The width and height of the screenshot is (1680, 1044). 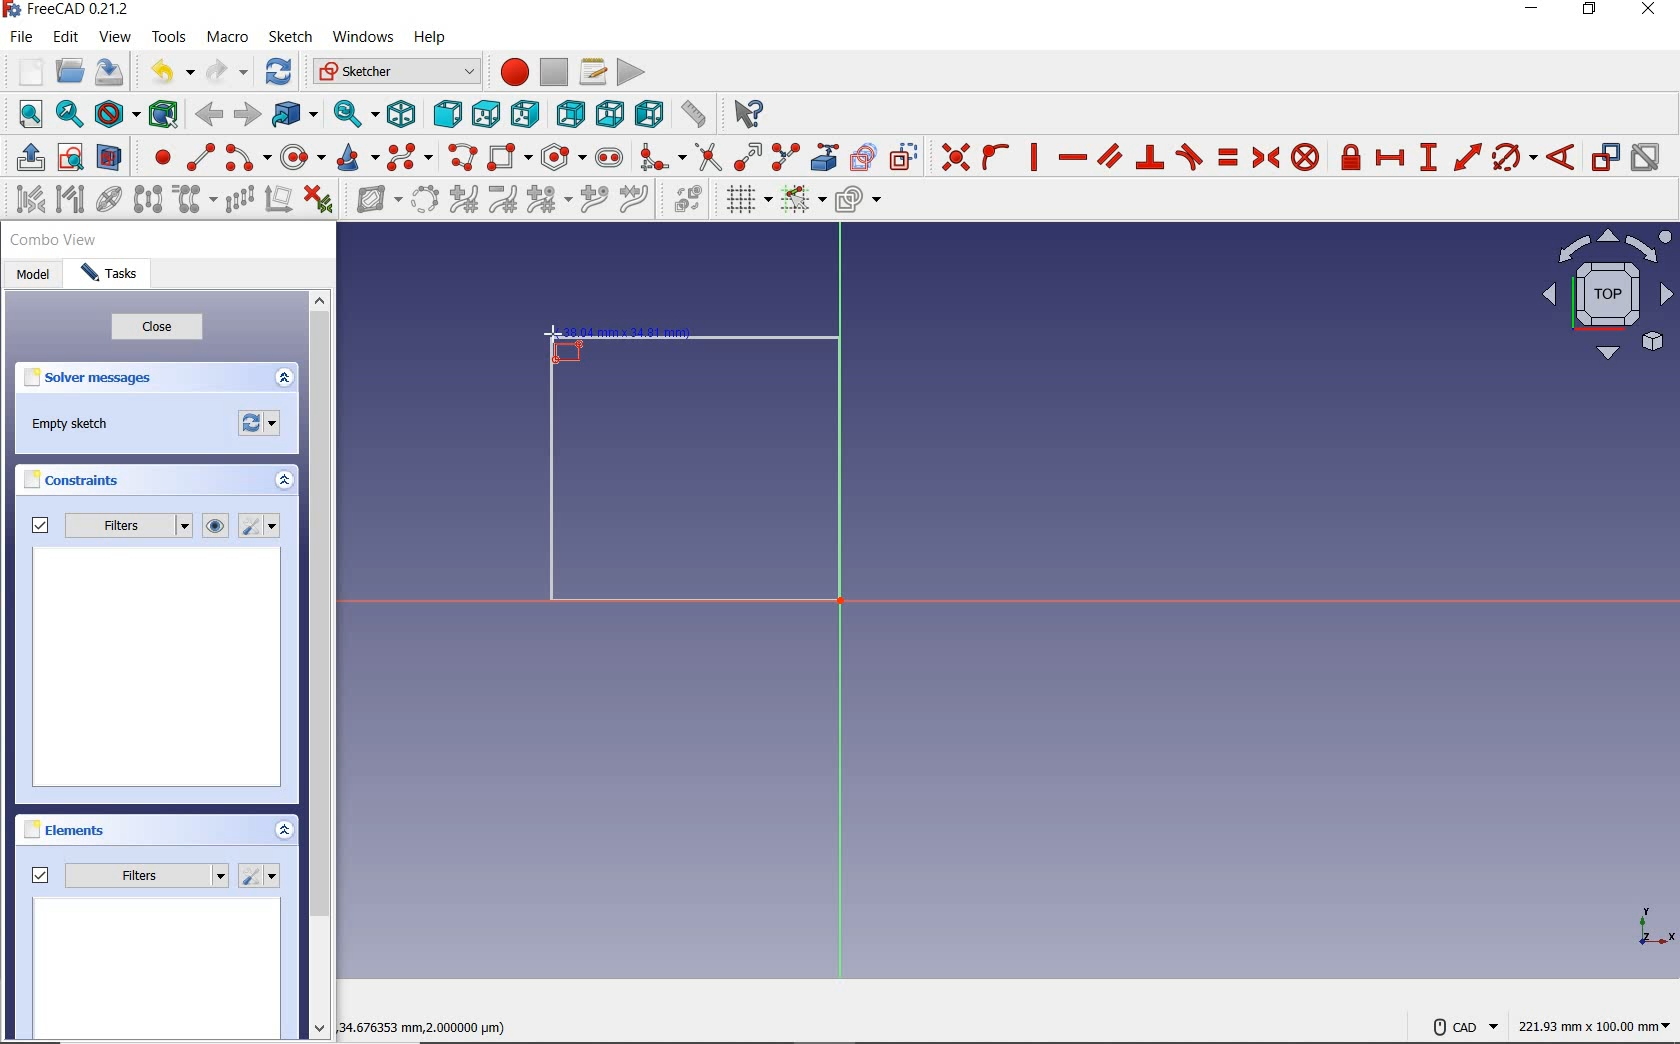 I want to click on edit, so click(x=66, y=39).